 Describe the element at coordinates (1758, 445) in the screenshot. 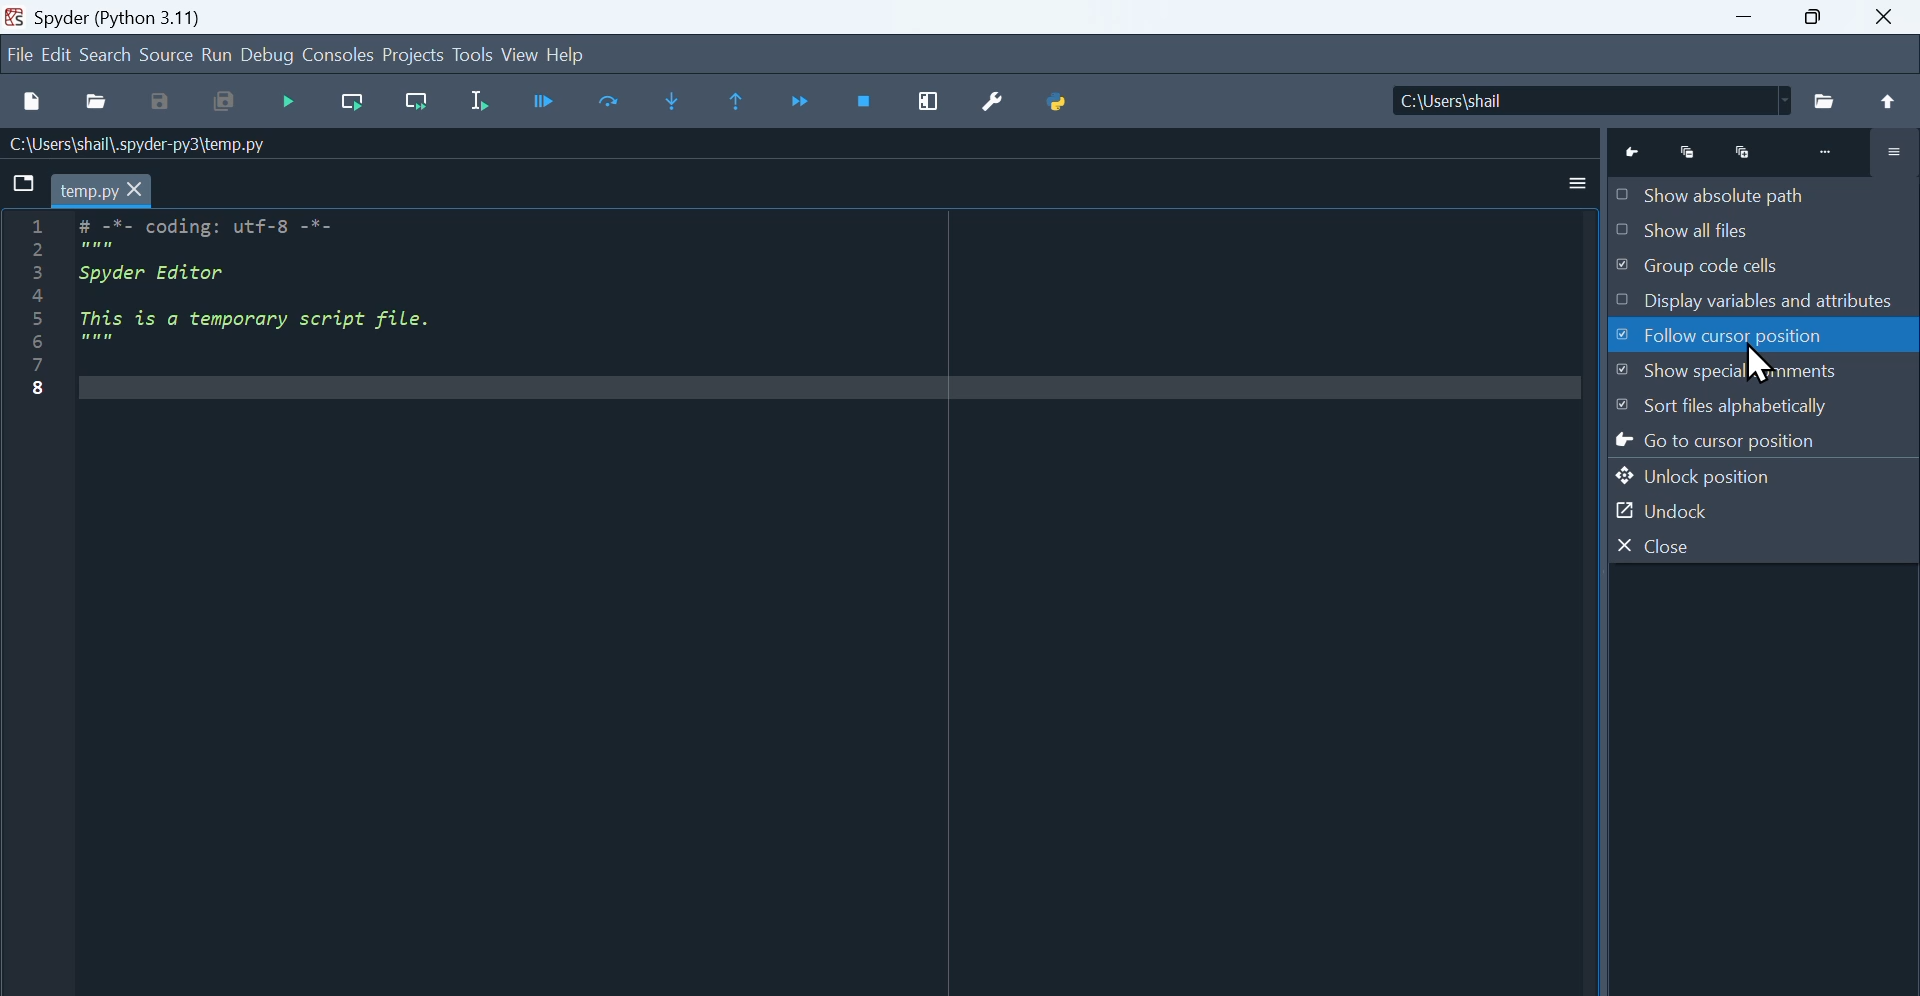

I see `Go to cursor position` at that location.